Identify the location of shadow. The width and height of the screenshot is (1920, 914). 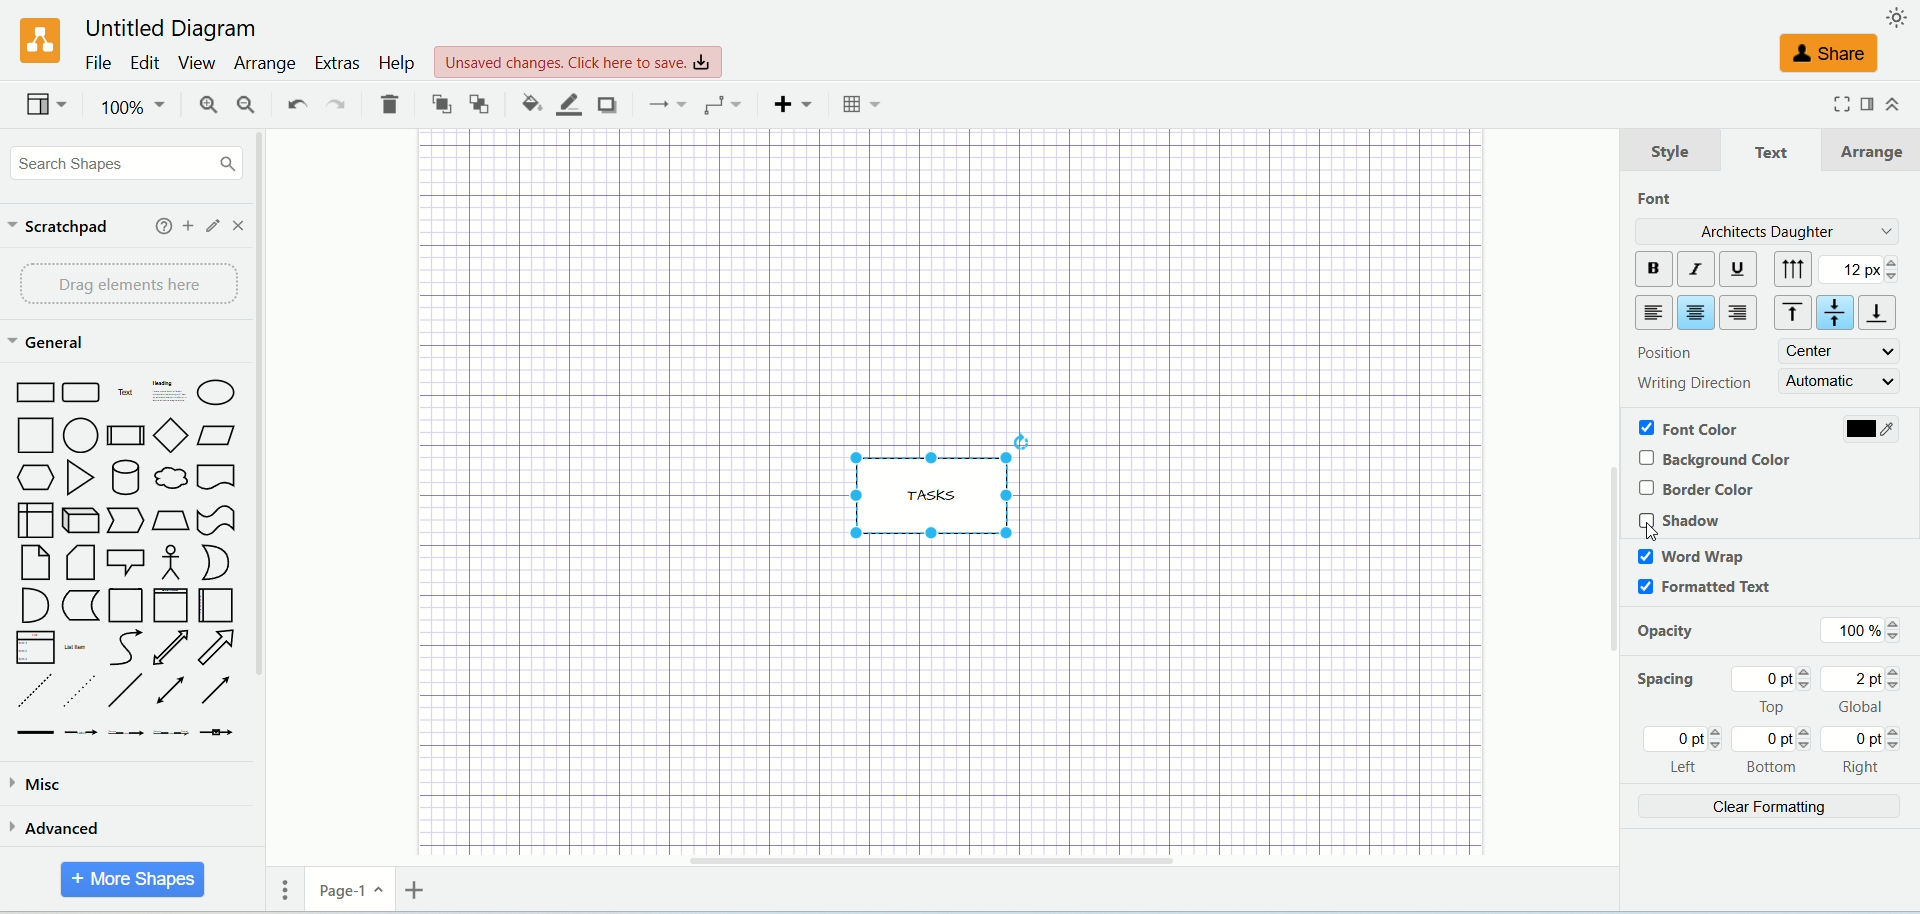
(605, 104).